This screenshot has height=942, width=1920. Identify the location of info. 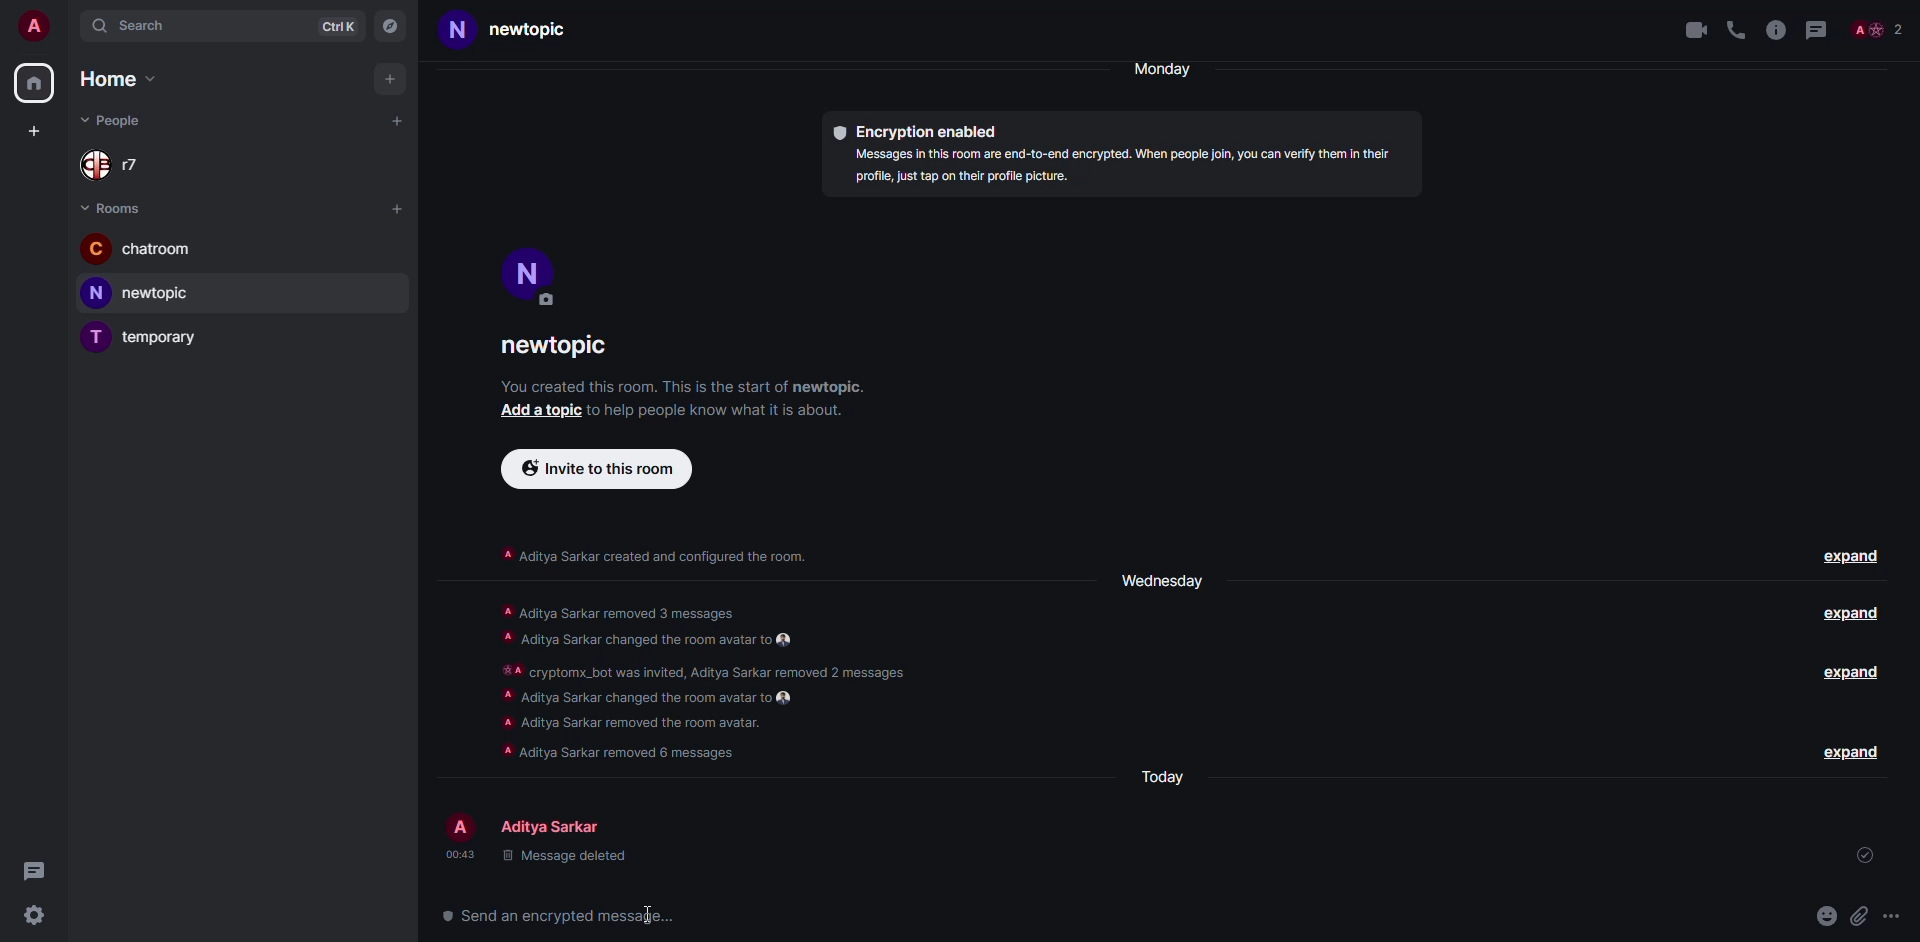
(710, 409).